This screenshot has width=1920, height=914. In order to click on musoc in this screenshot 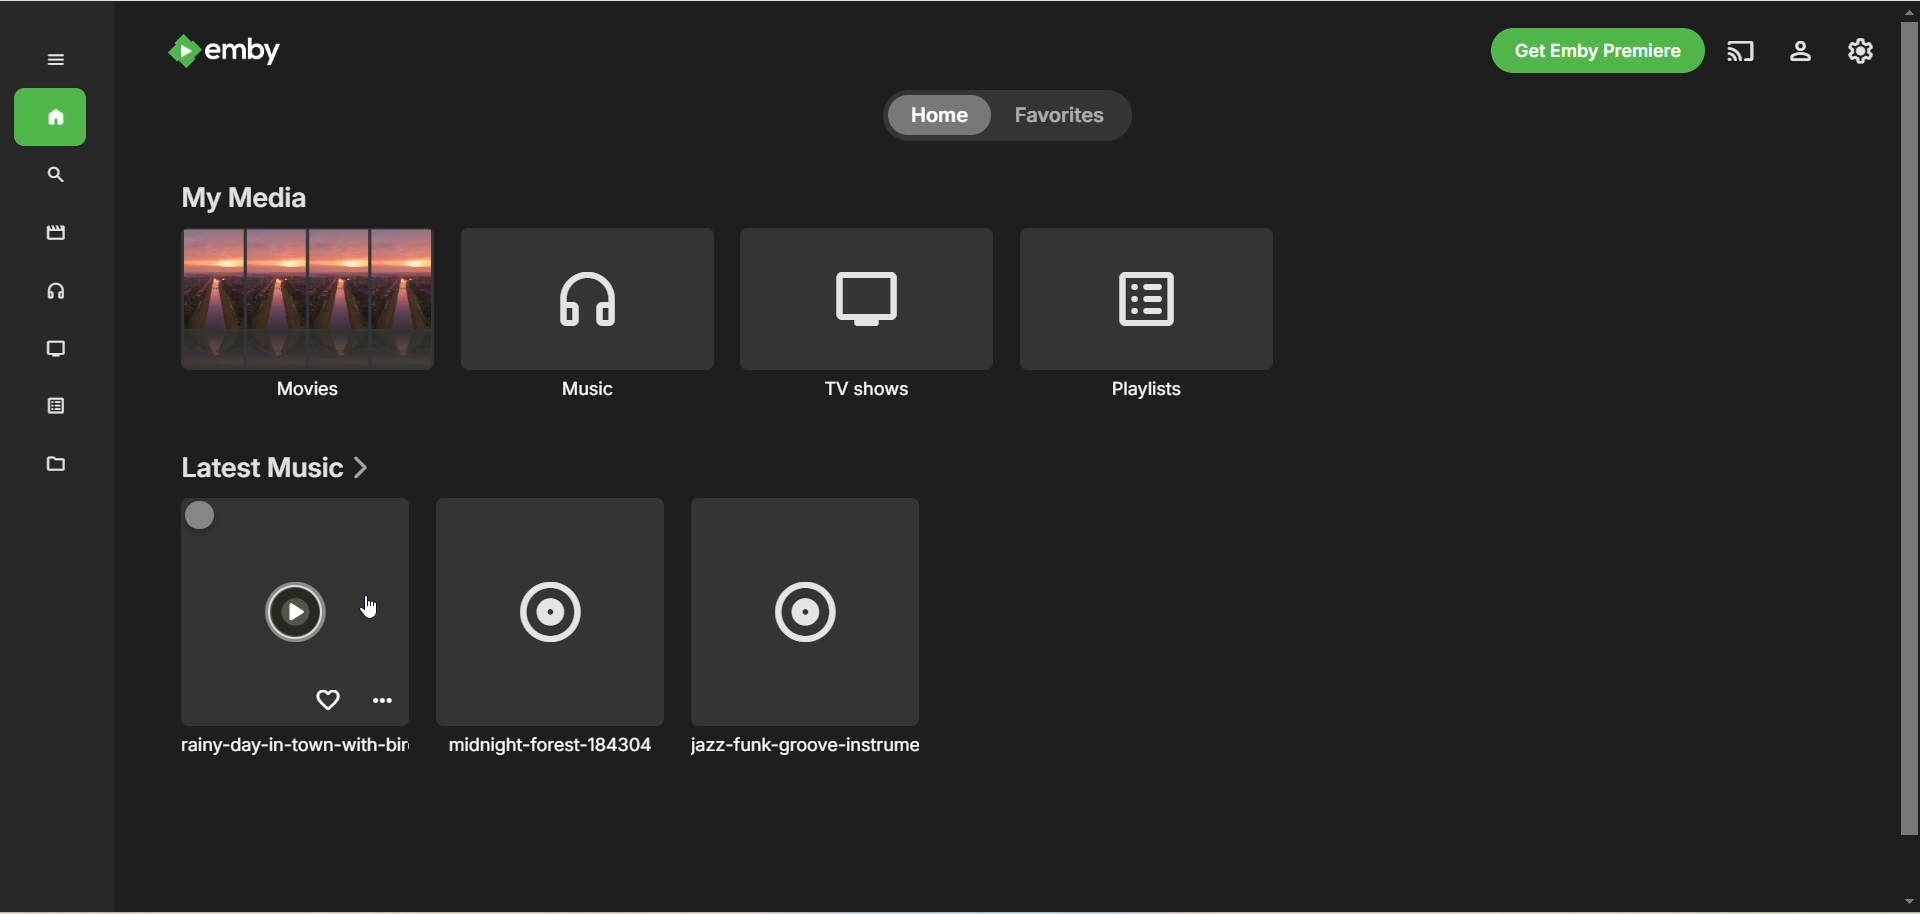, I will do `click(56, 291)`.